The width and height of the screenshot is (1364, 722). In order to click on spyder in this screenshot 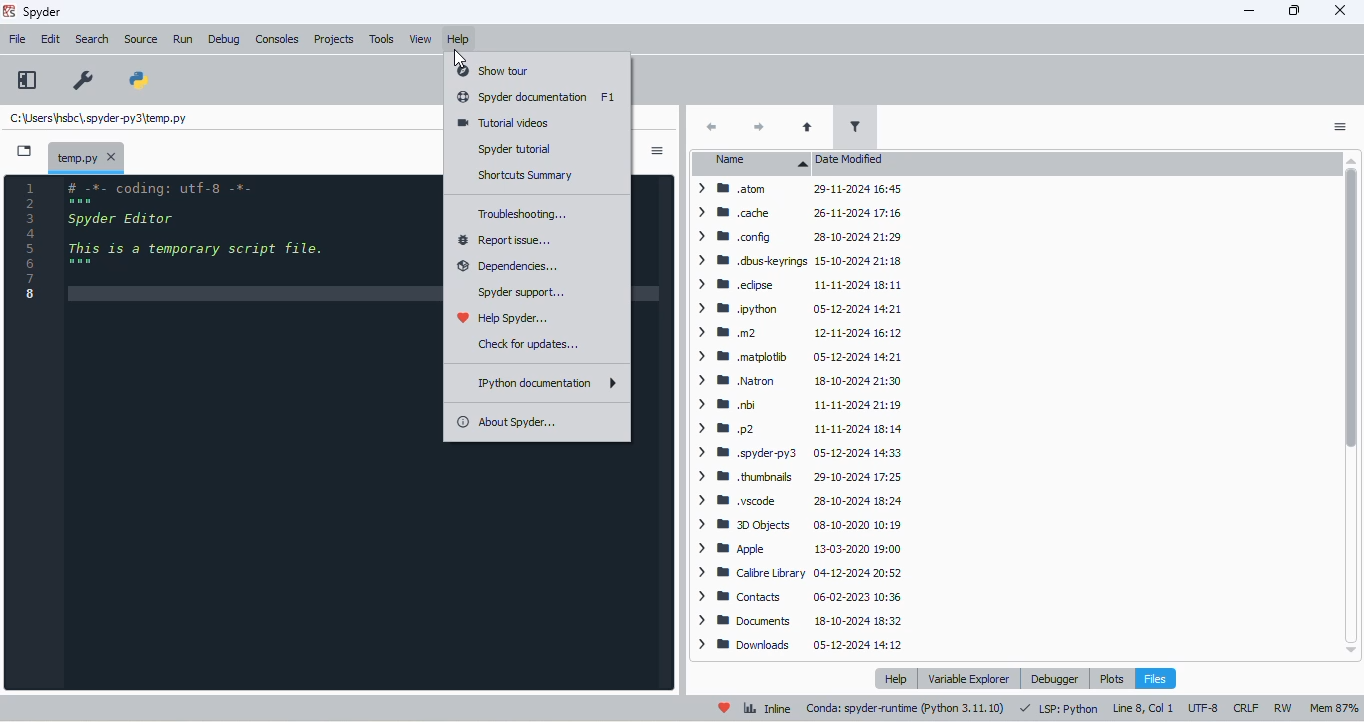, I will do `click(43, 12)`.